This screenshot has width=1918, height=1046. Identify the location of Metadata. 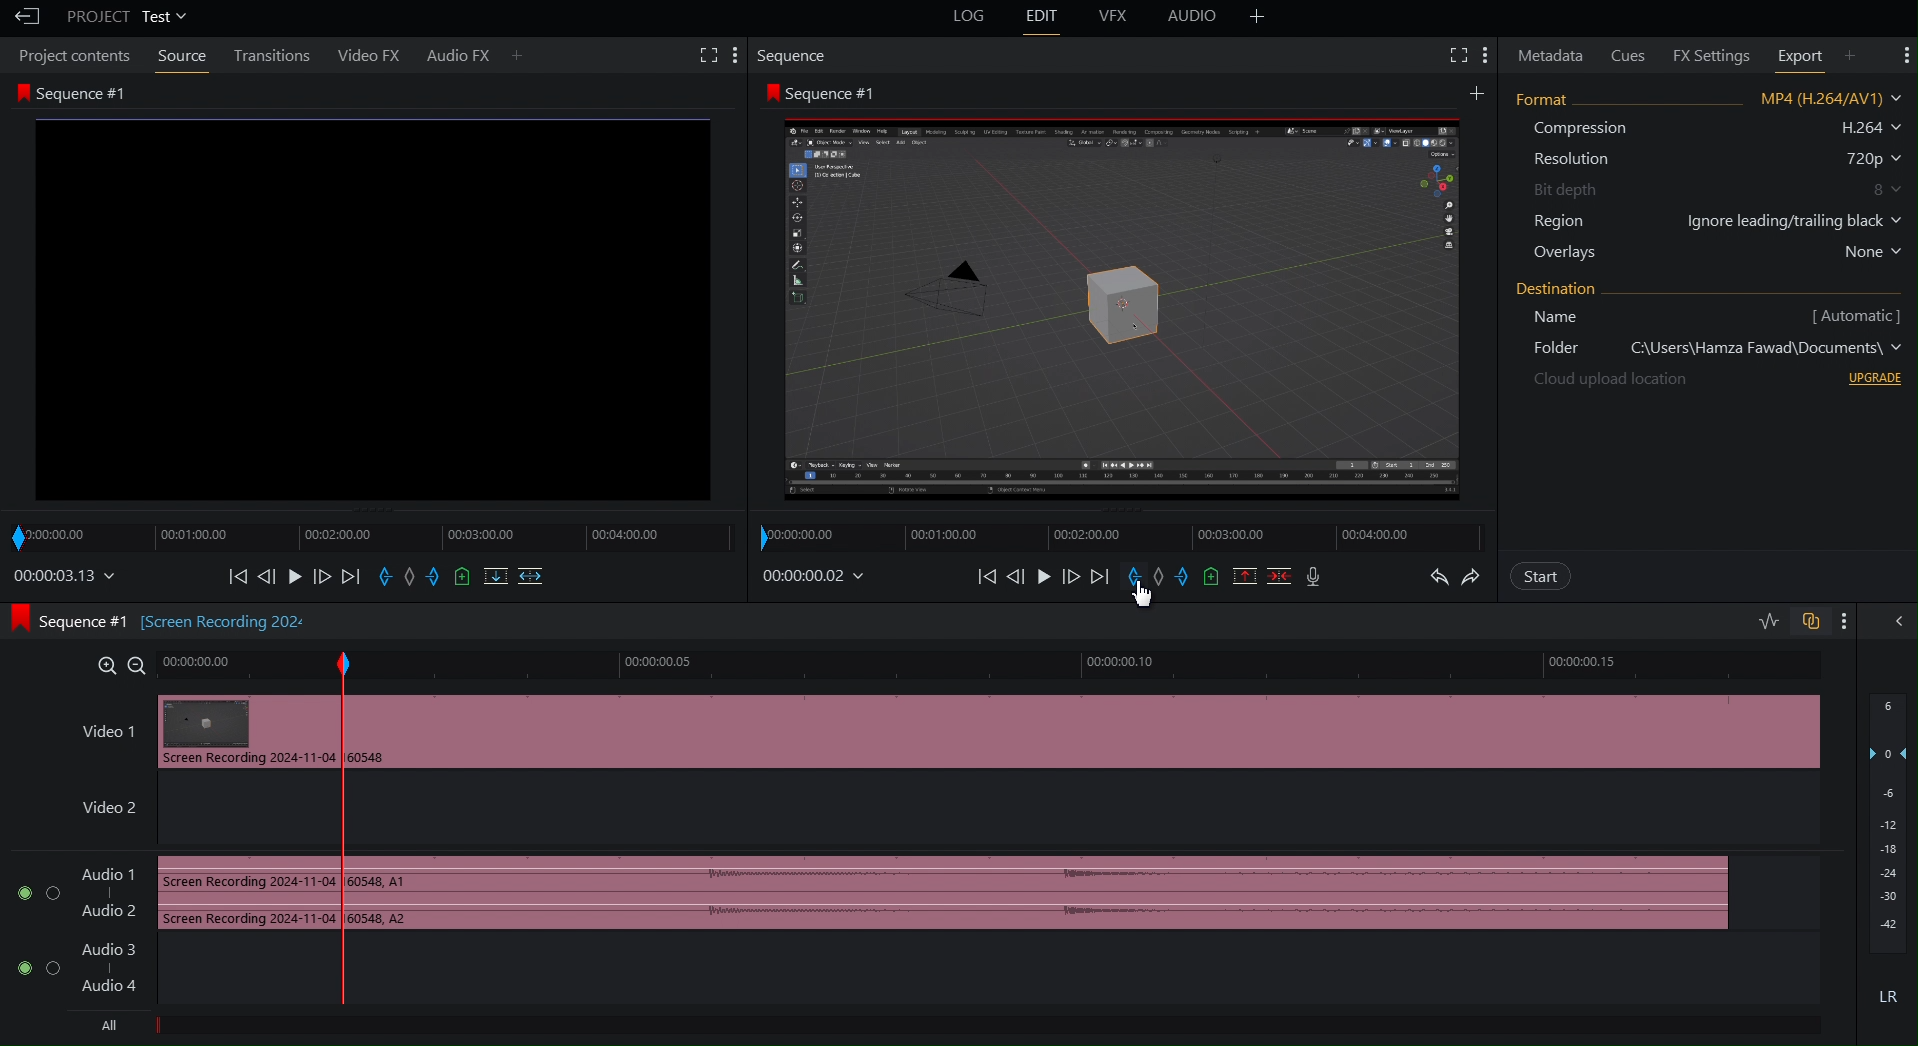
(1550, 54).